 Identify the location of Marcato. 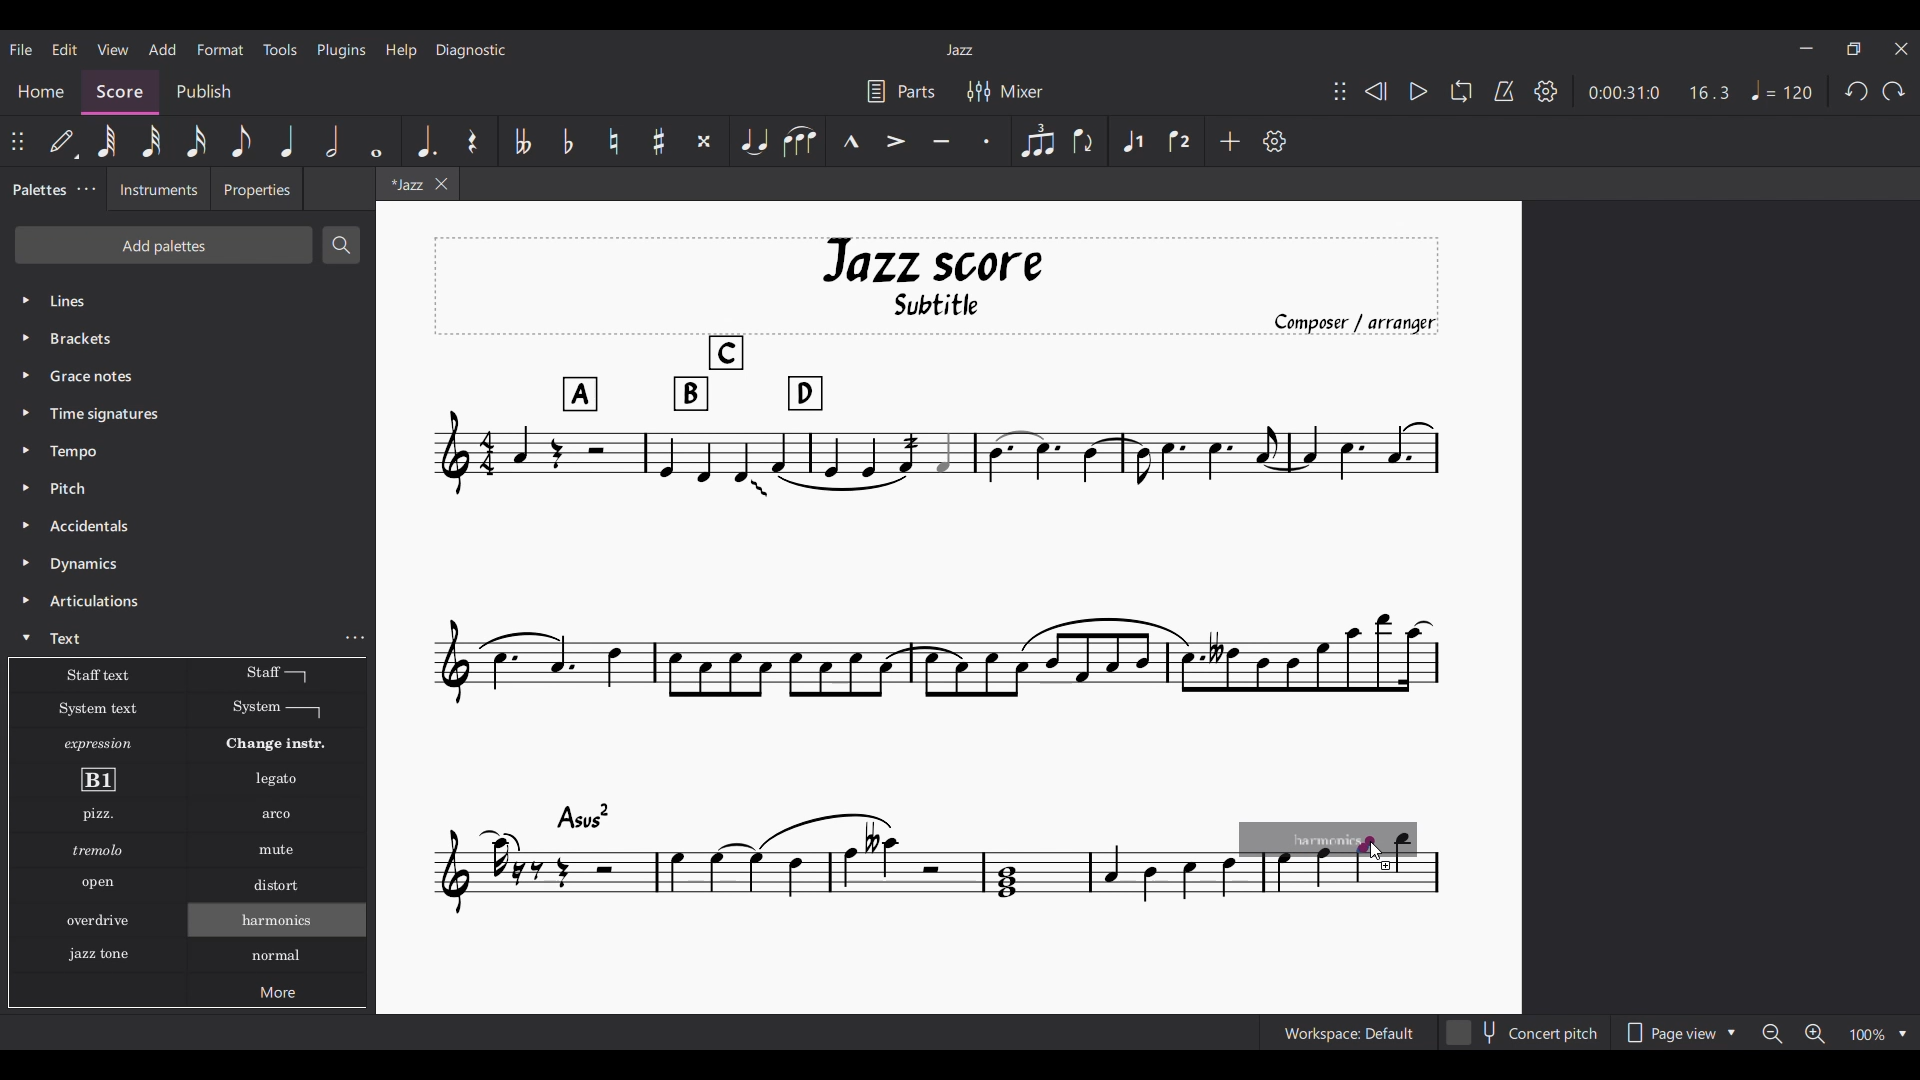
(852, 140).